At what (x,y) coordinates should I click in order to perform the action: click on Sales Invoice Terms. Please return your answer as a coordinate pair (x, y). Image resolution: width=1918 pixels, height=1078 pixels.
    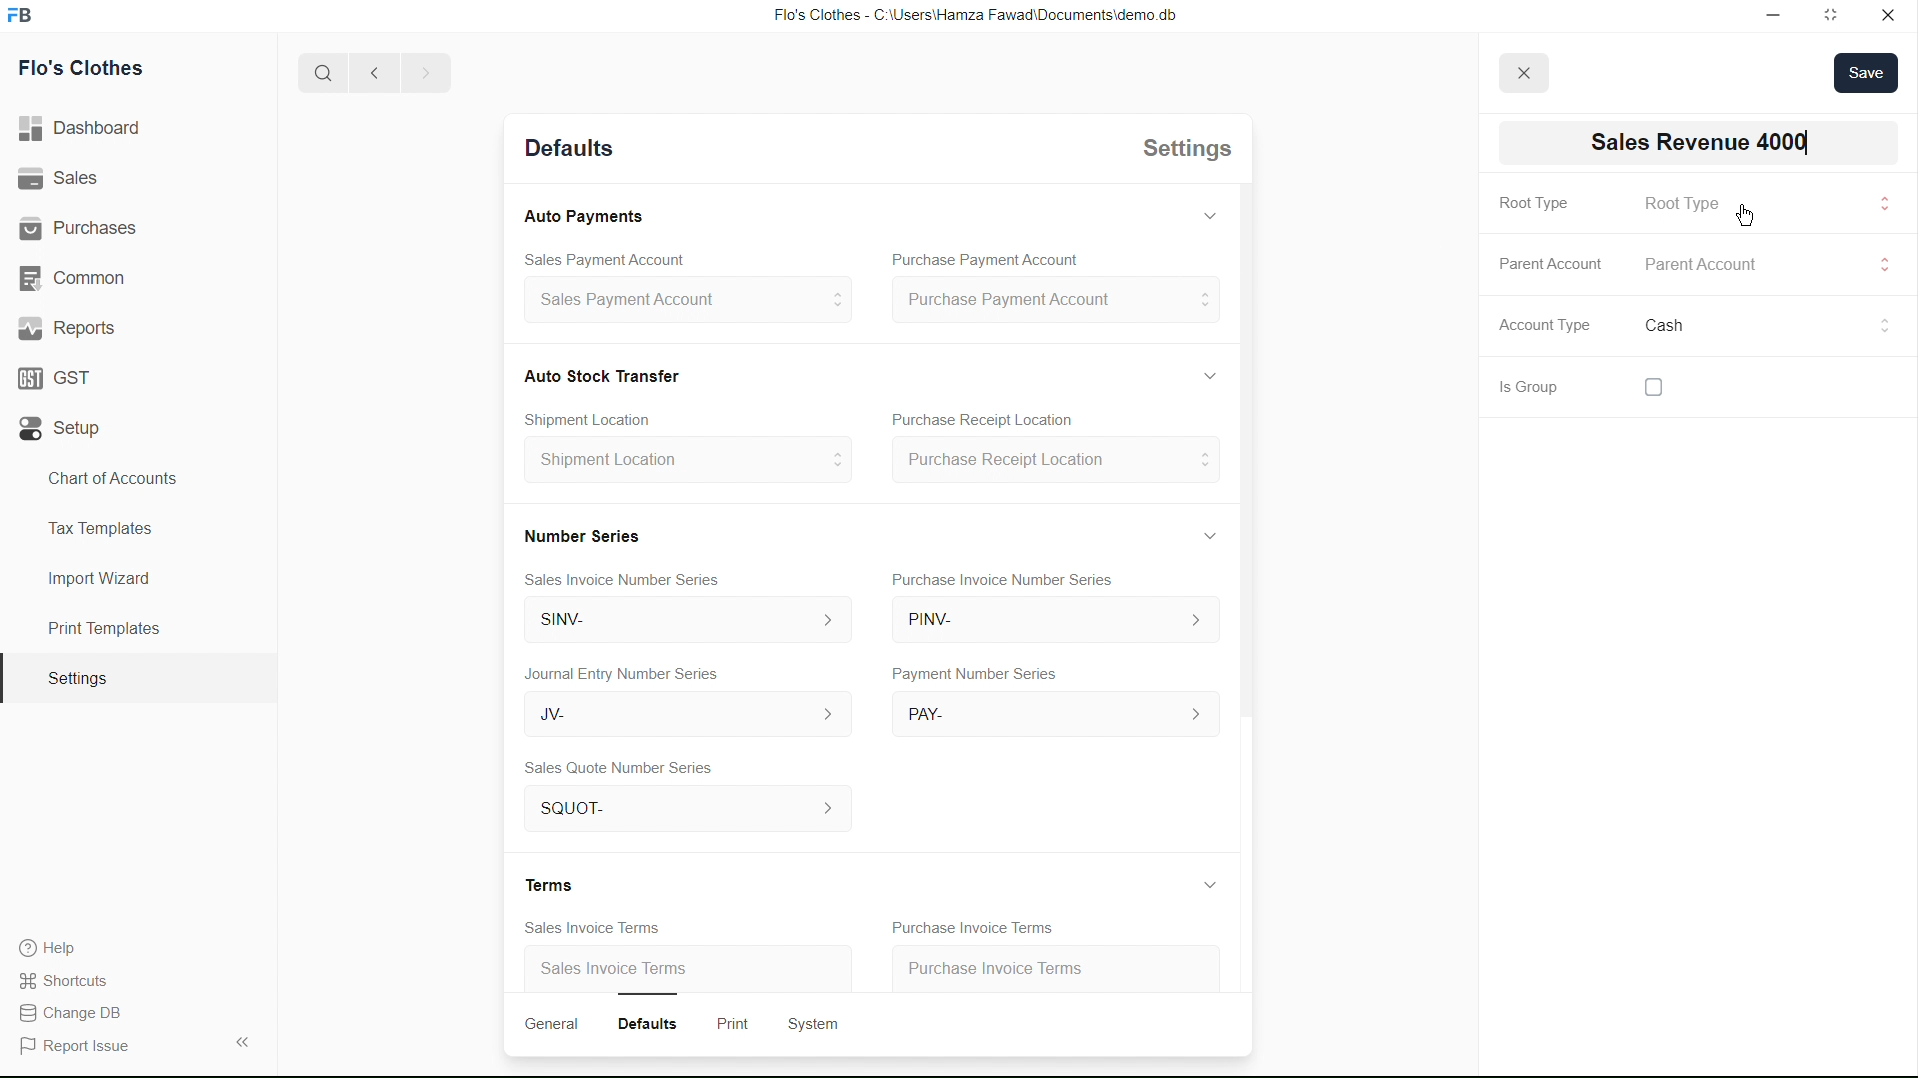
    Looking at the image, I should click on (617, 971).